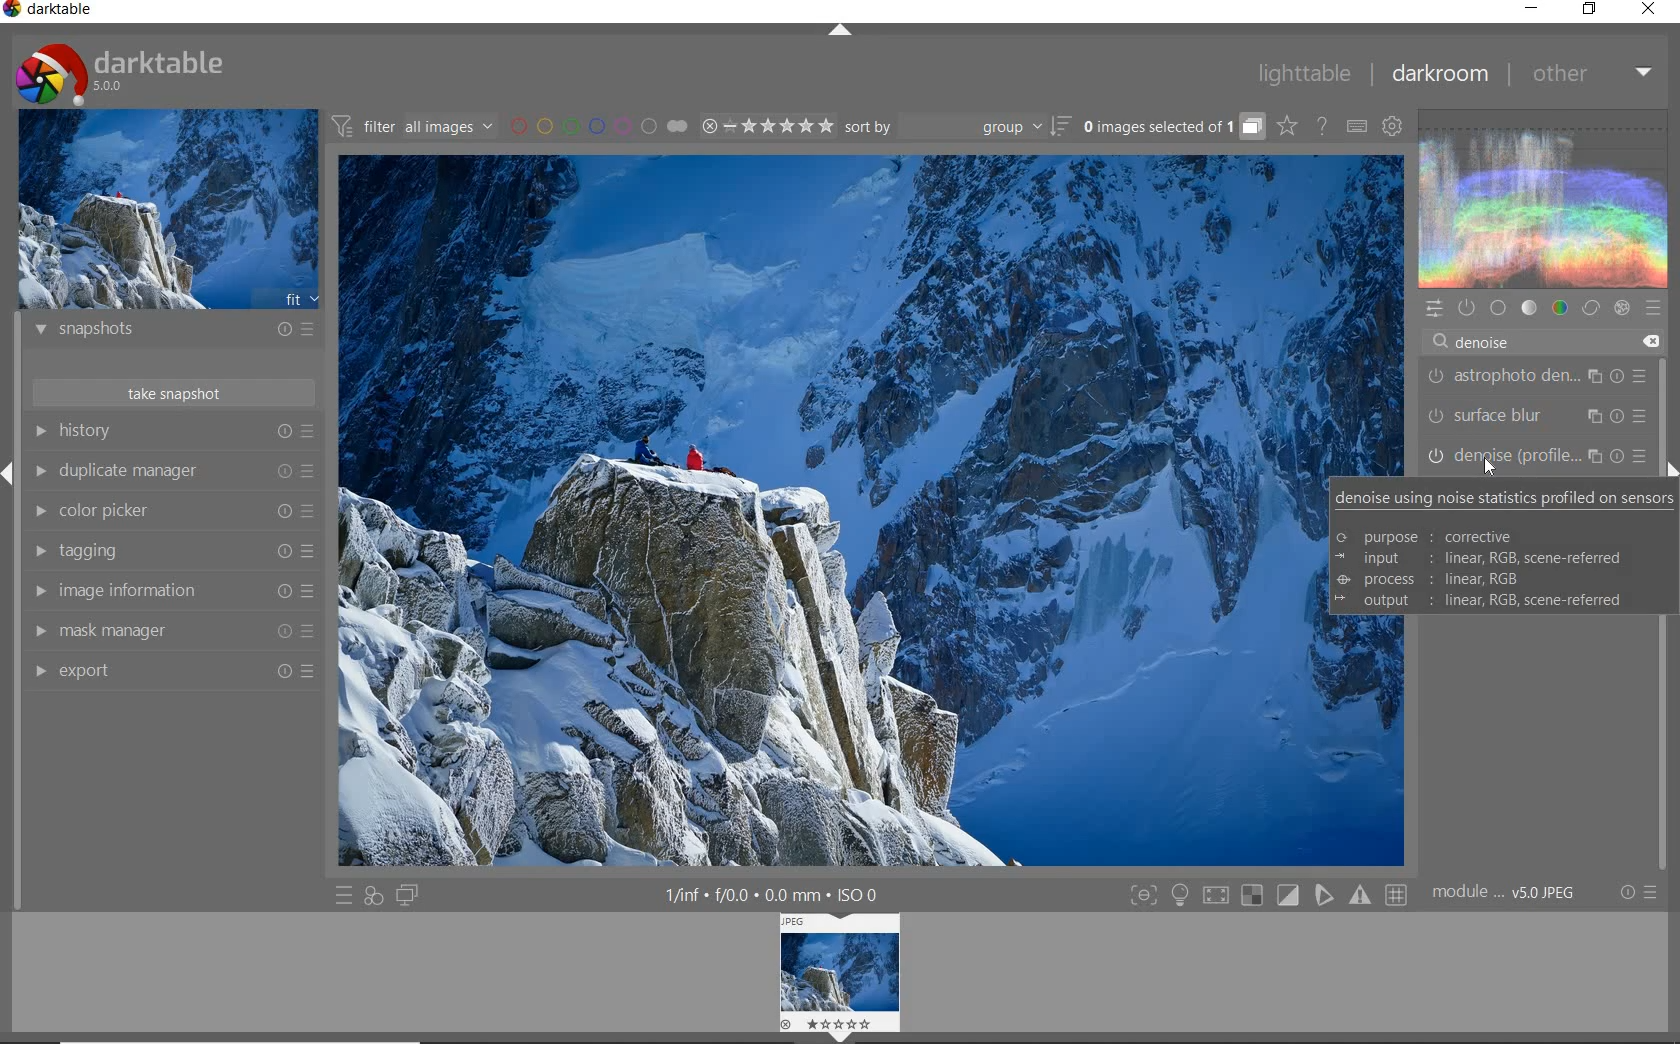 The image size is (1680, 1044). Describe the element at coordinates (599, 125) in the screenshot. I see `filter images by color labels` at that location.